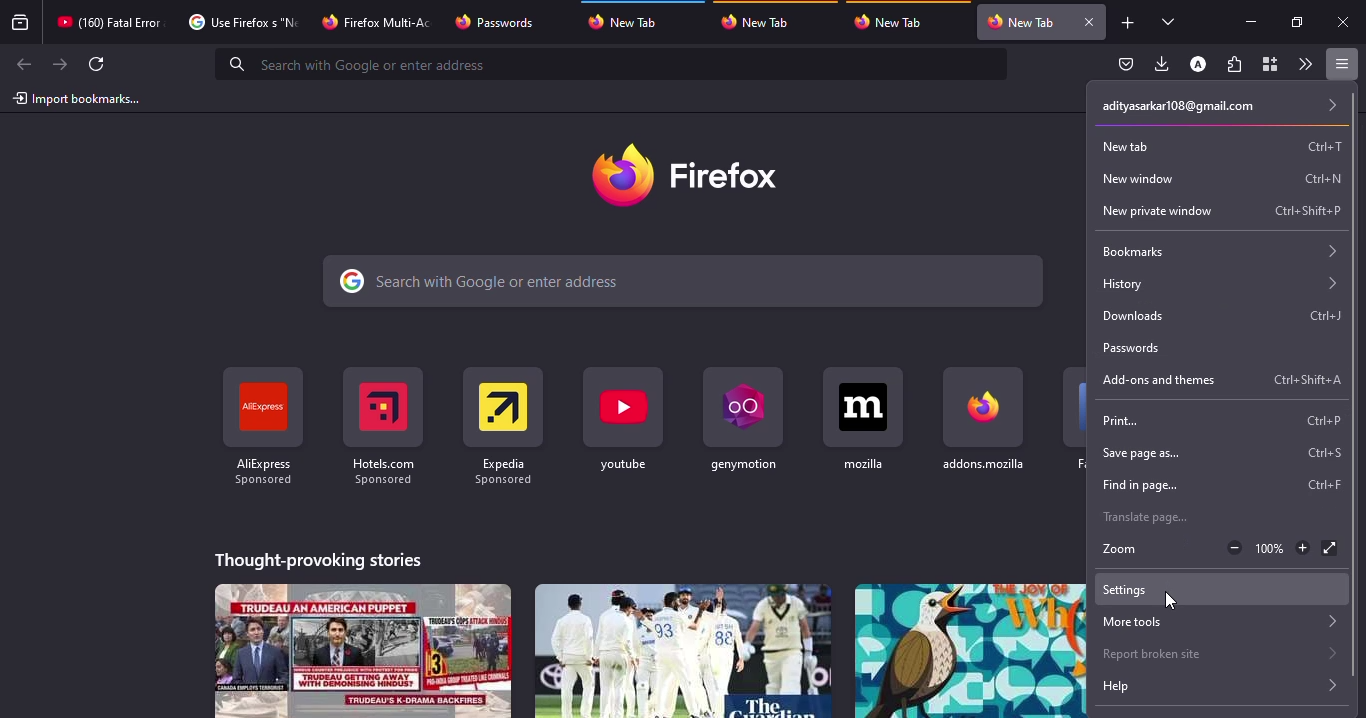 The height and width of the screenshot is (718, 1366). I want to click on tab, so click(379, 20).